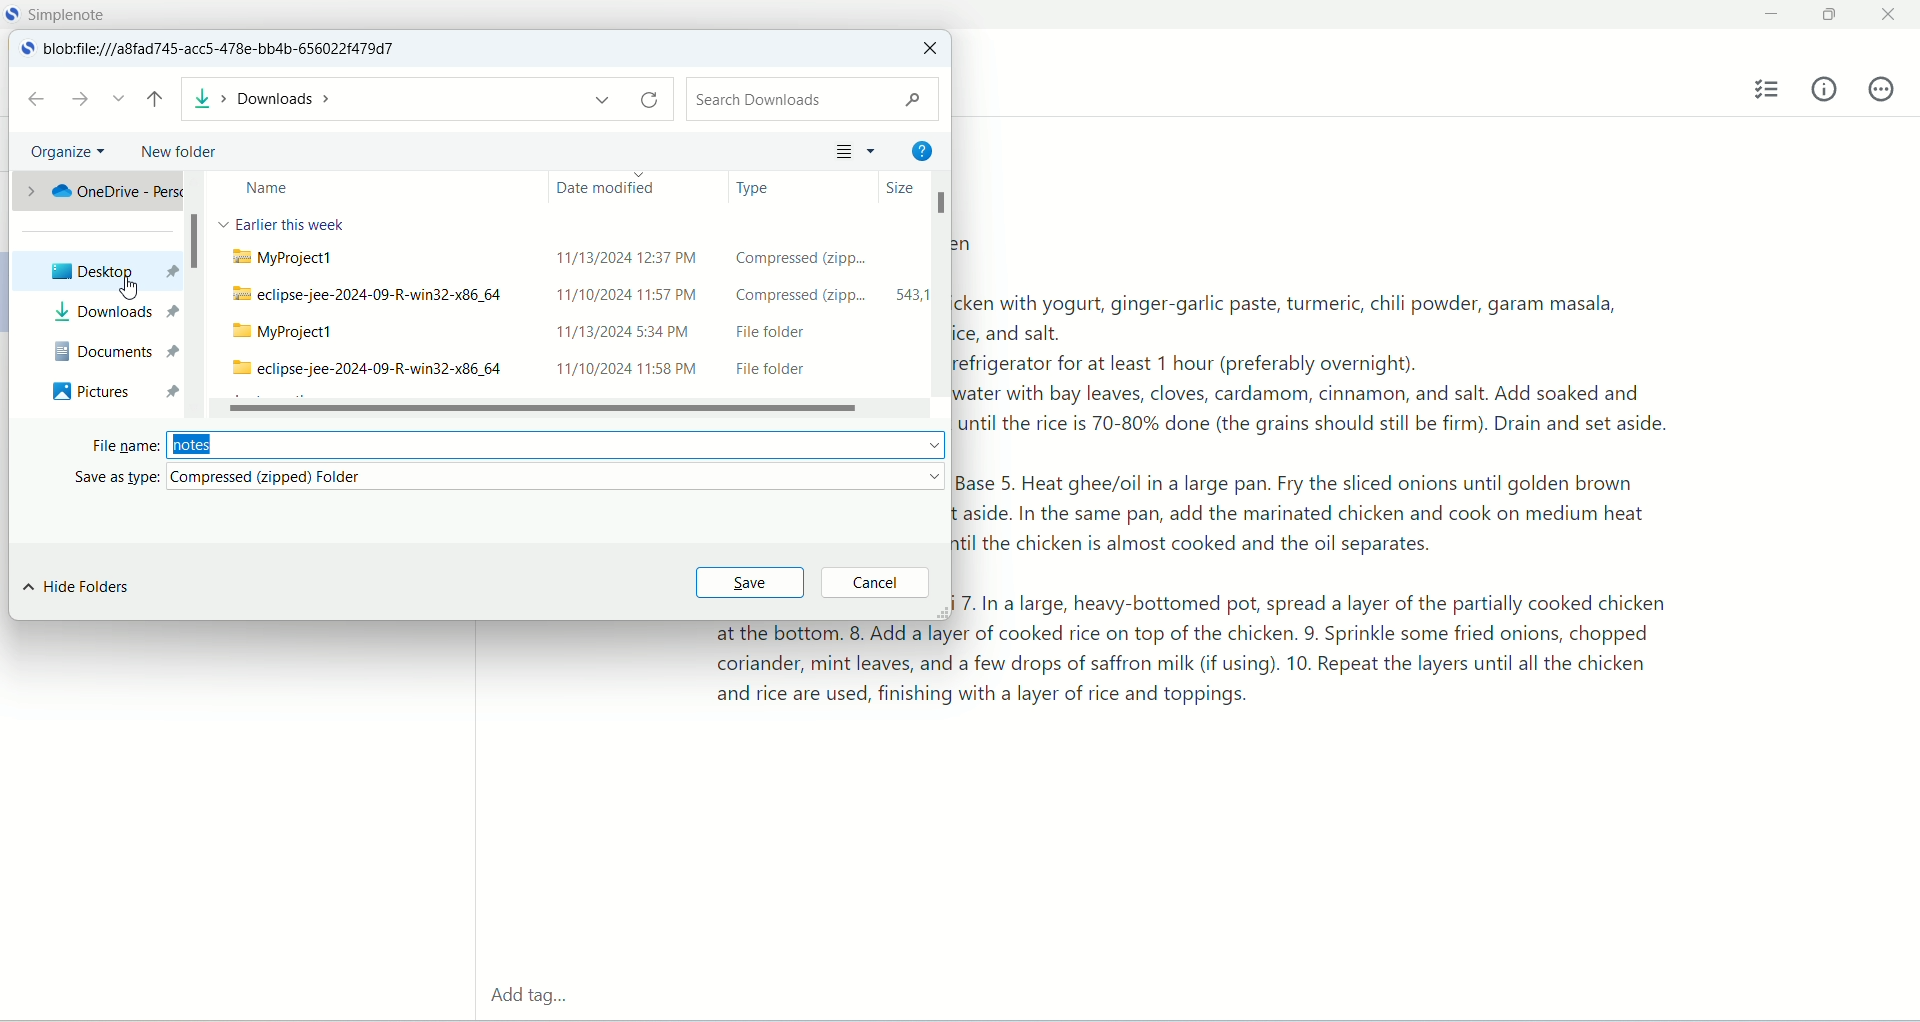 The height and width of the screenshot is (1022, 1920). Describe the element at coordinates (809, 99) in the screenshot. I see `search` at that location.